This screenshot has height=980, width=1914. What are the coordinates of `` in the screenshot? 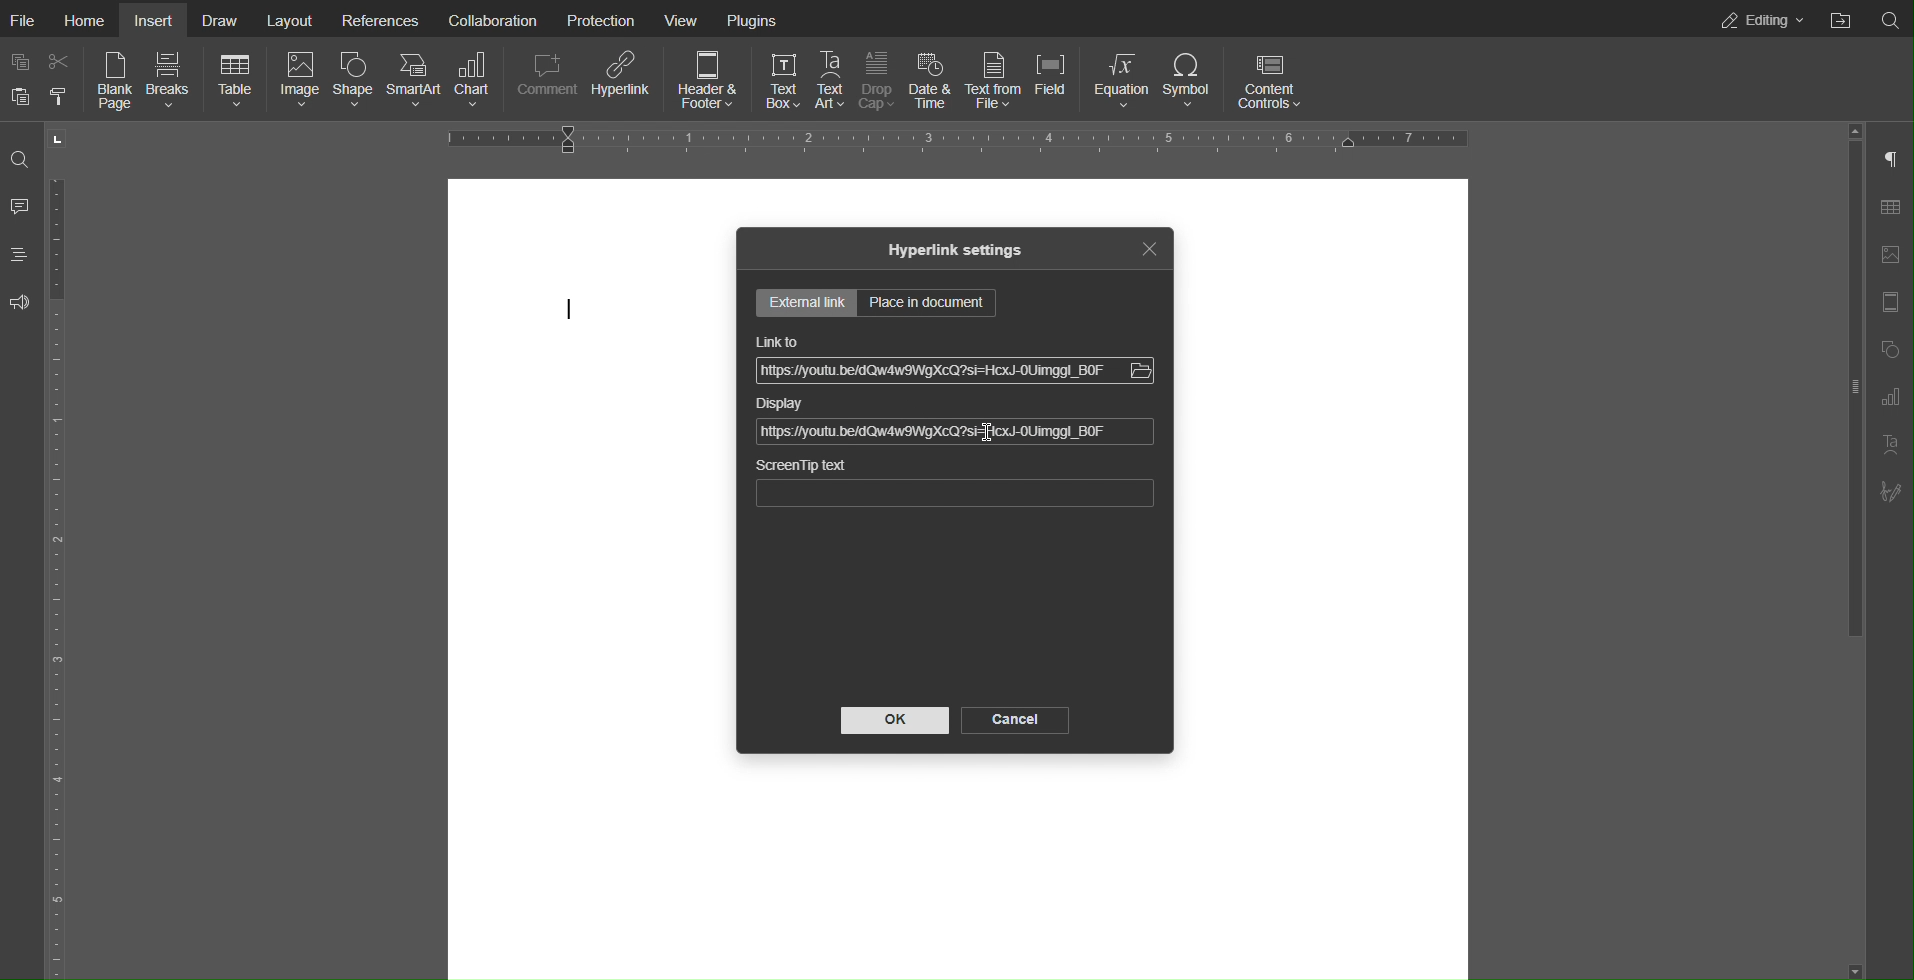 It's located at (1144, 370).